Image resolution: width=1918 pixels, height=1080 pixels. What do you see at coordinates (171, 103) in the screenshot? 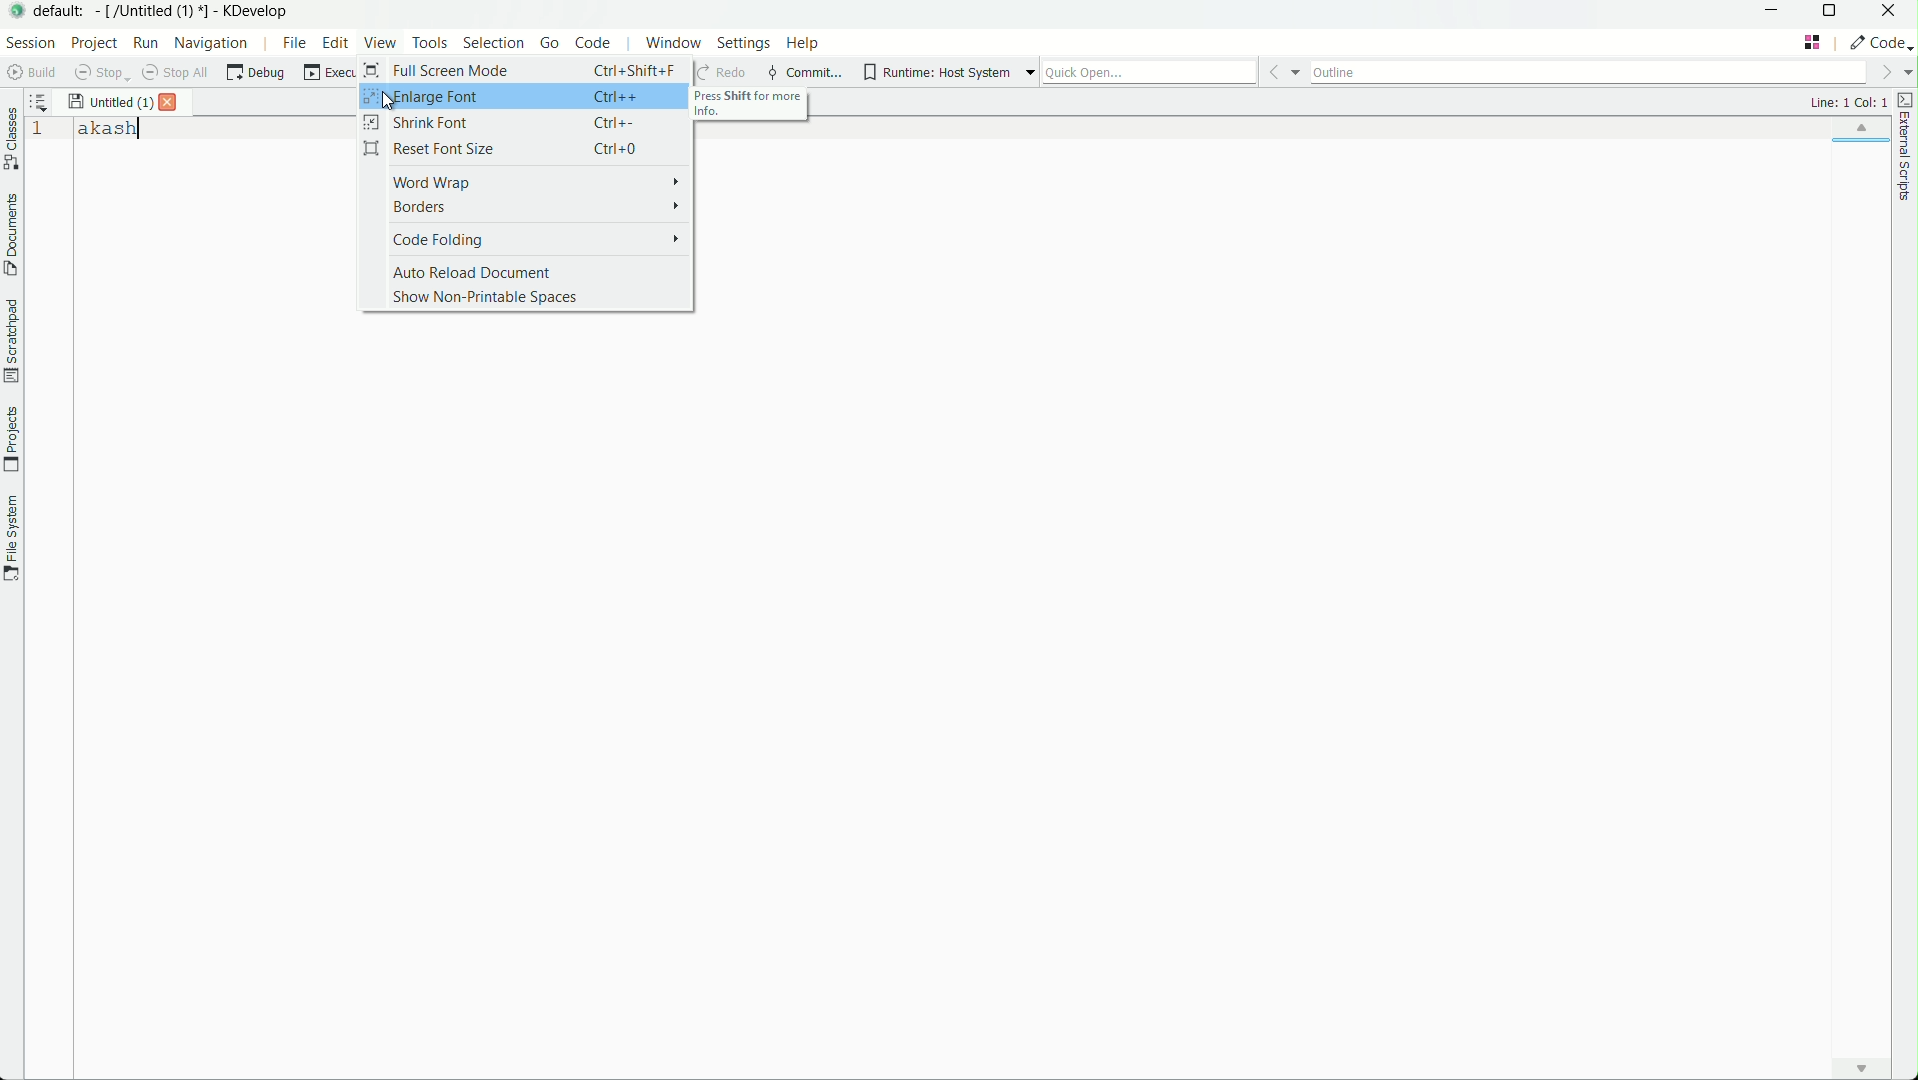
I see `close file` at bounding box center [171, 103].